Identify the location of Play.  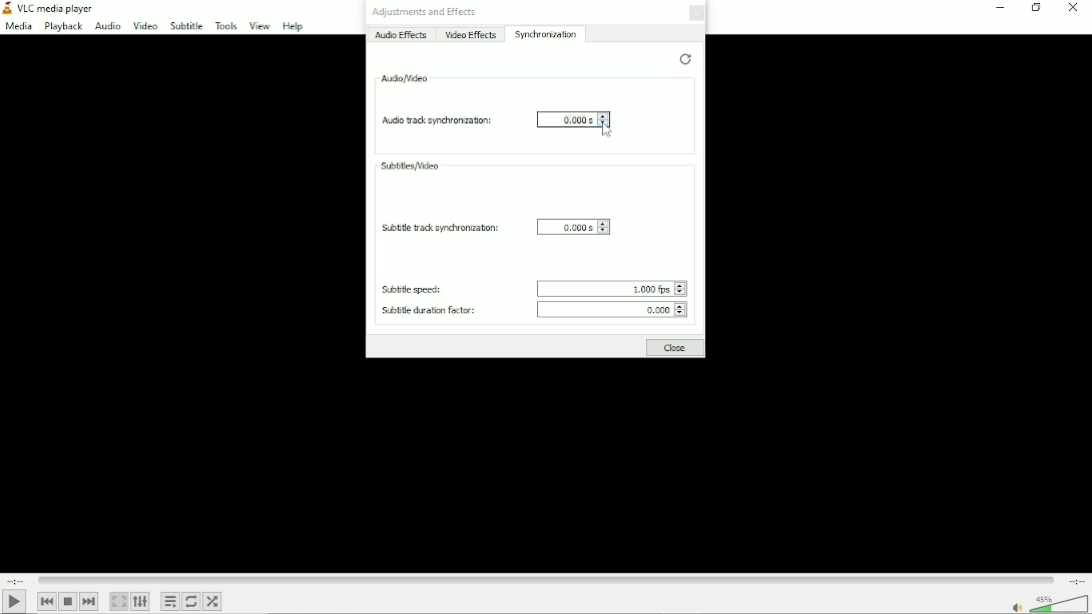
(15, 602).